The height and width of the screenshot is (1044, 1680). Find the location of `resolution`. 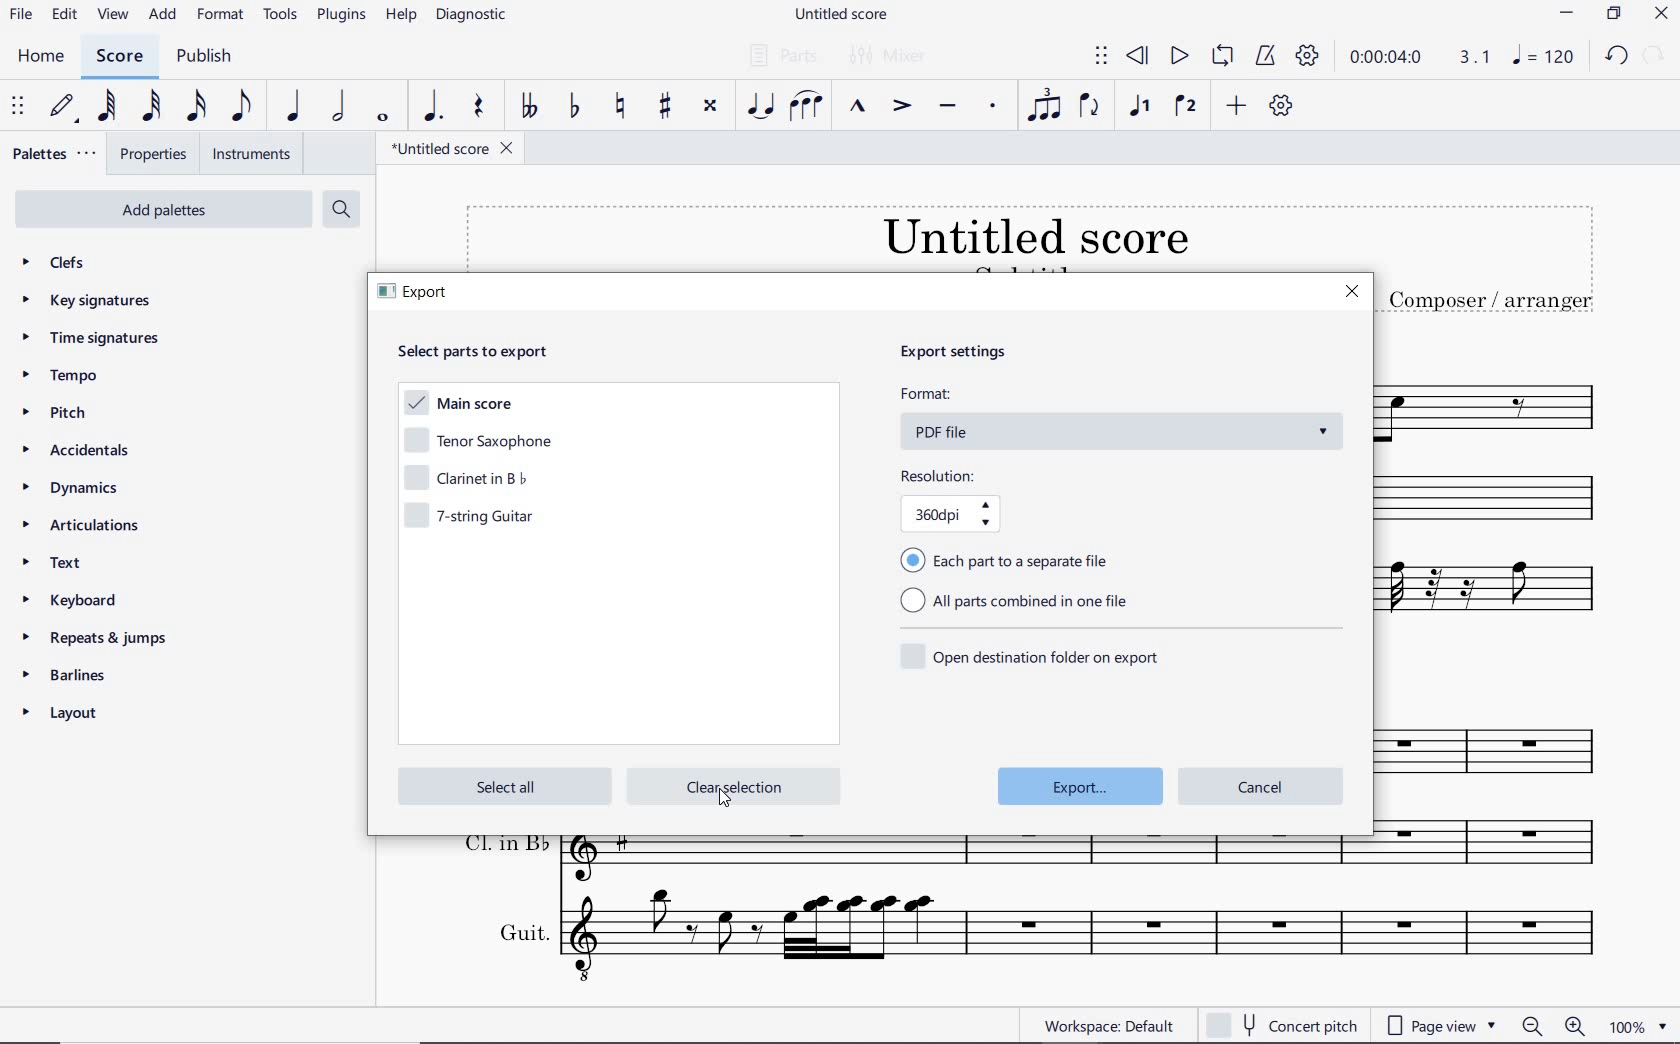

resolution is located at coordinates (984, 476).